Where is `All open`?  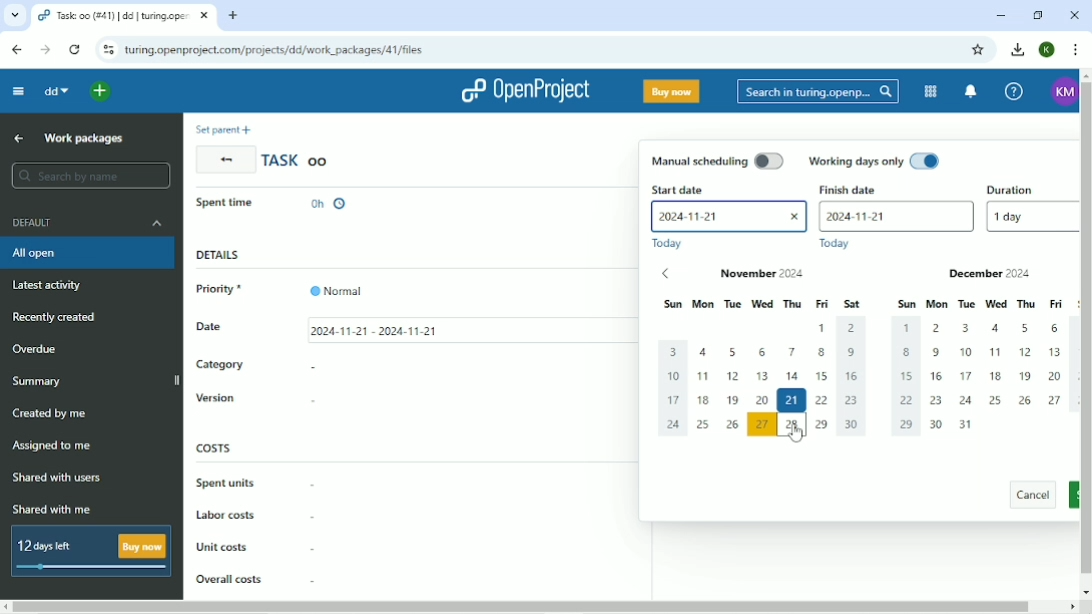
All open is located at coordinates (87, 253).